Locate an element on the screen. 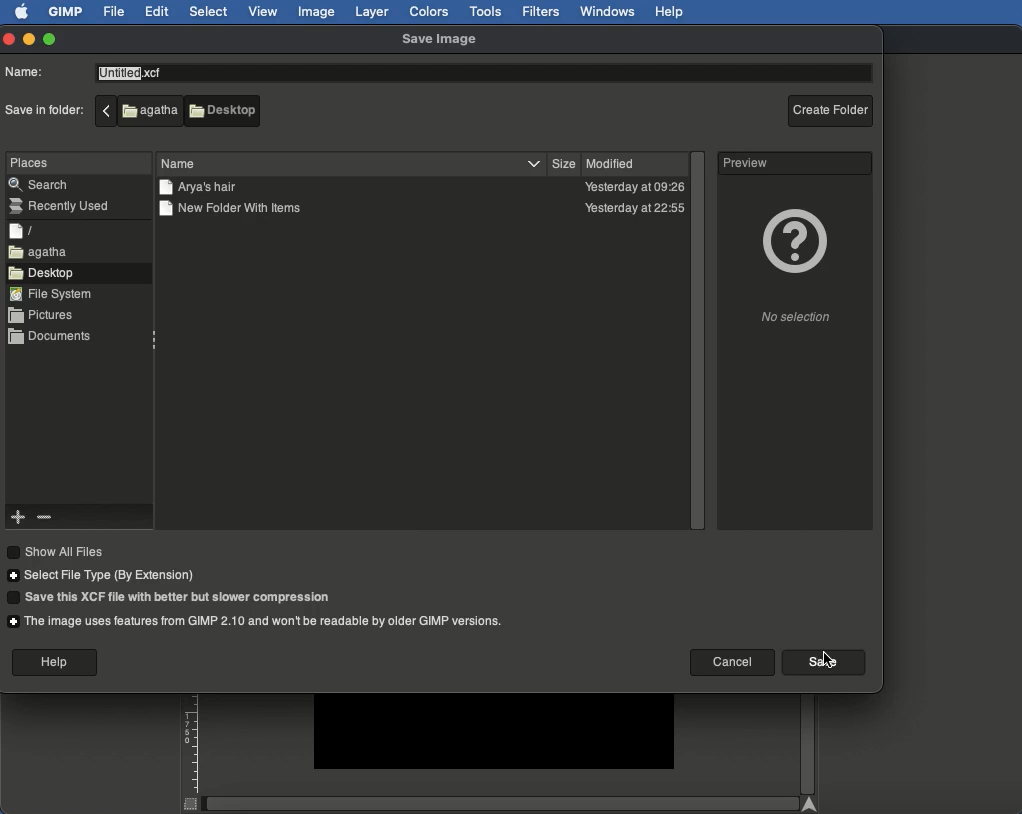 The width and height of the screenshot is (1022, 814). Modified date is located at coordinates (636, 187).